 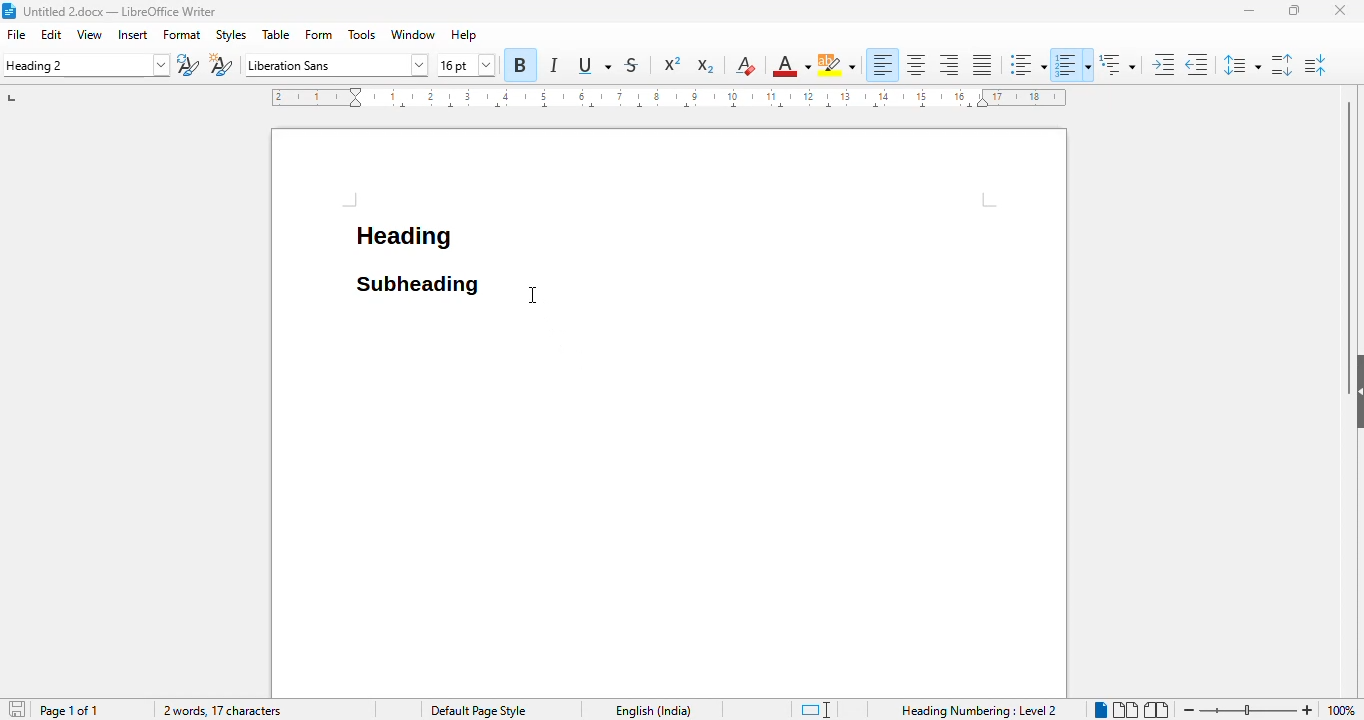 What do you see at coordinates (1242, 64) in the screenshot?
I see `set line spacing` at bounding box center [1242, 64].